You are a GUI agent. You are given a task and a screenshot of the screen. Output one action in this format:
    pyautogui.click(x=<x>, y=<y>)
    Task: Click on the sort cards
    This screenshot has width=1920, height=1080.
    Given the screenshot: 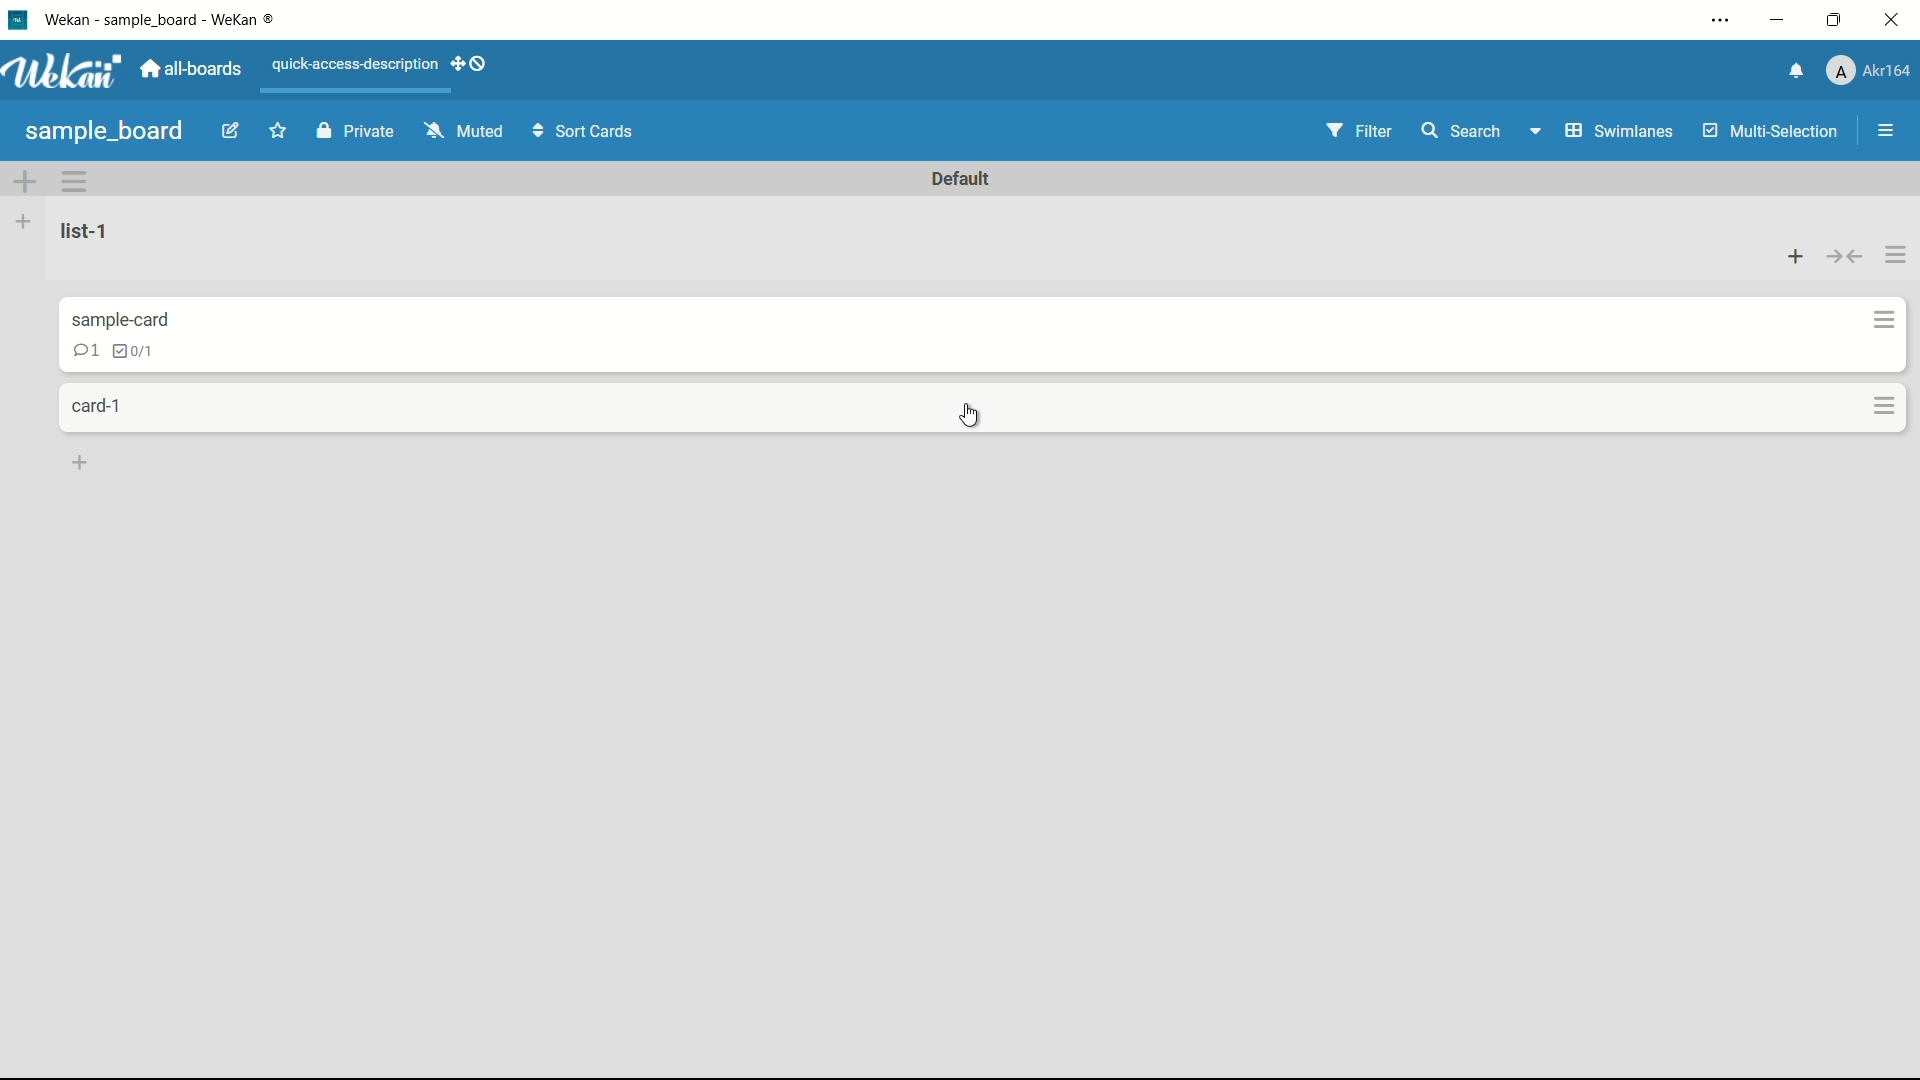 What is the action you would take?
    pyautogui.click(x=589, y=130)
    